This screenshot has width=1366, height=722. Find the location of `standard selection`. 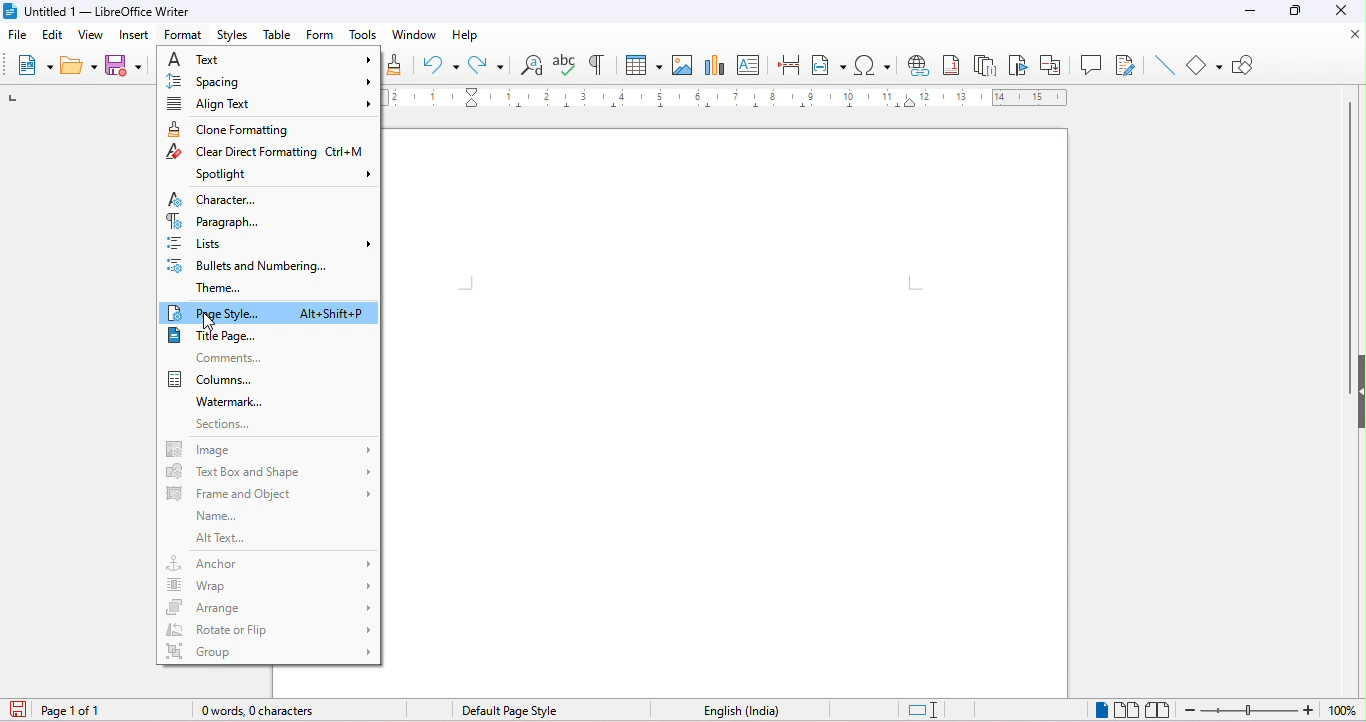

standard selection is located at coordinates (924, 707).